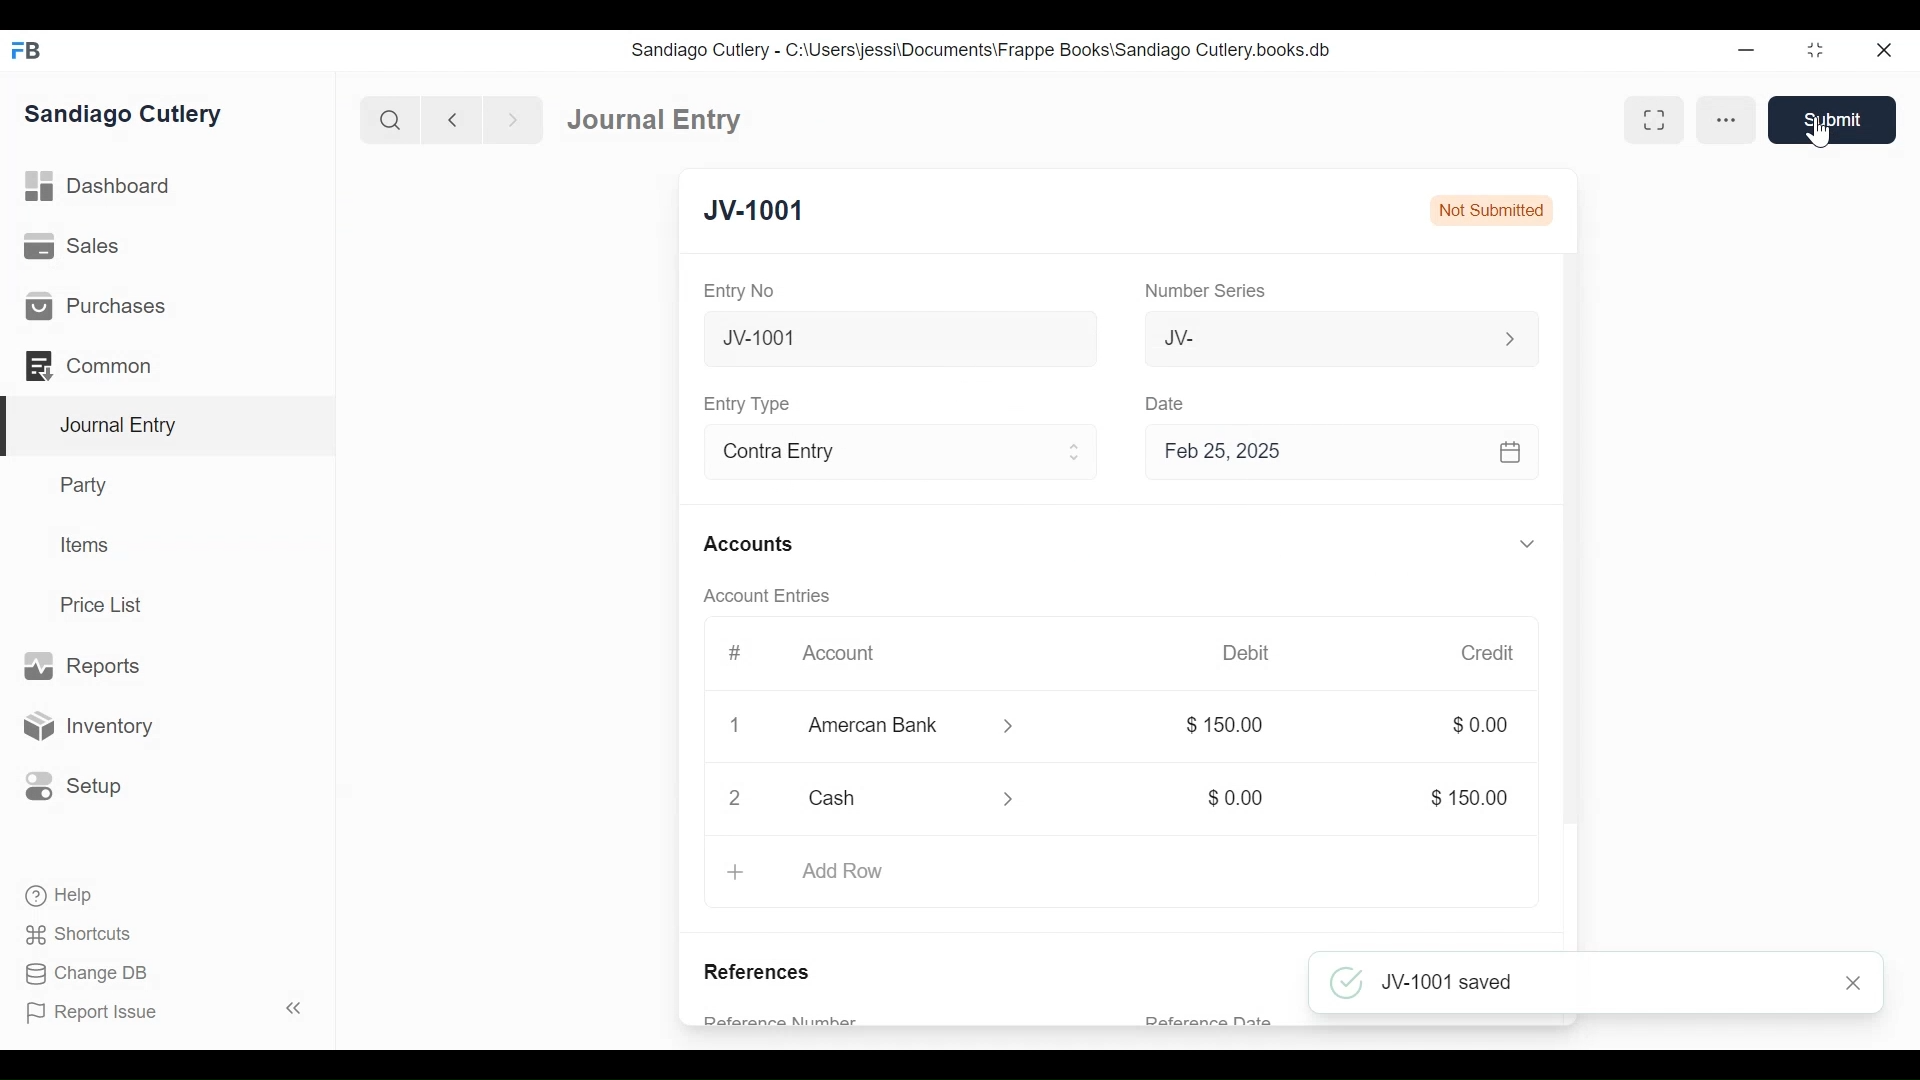 The height and width of the screenshot is (1080, 1920). Describe the element at coordinates (763, 974) in the screenshot. I see `References` at that location.